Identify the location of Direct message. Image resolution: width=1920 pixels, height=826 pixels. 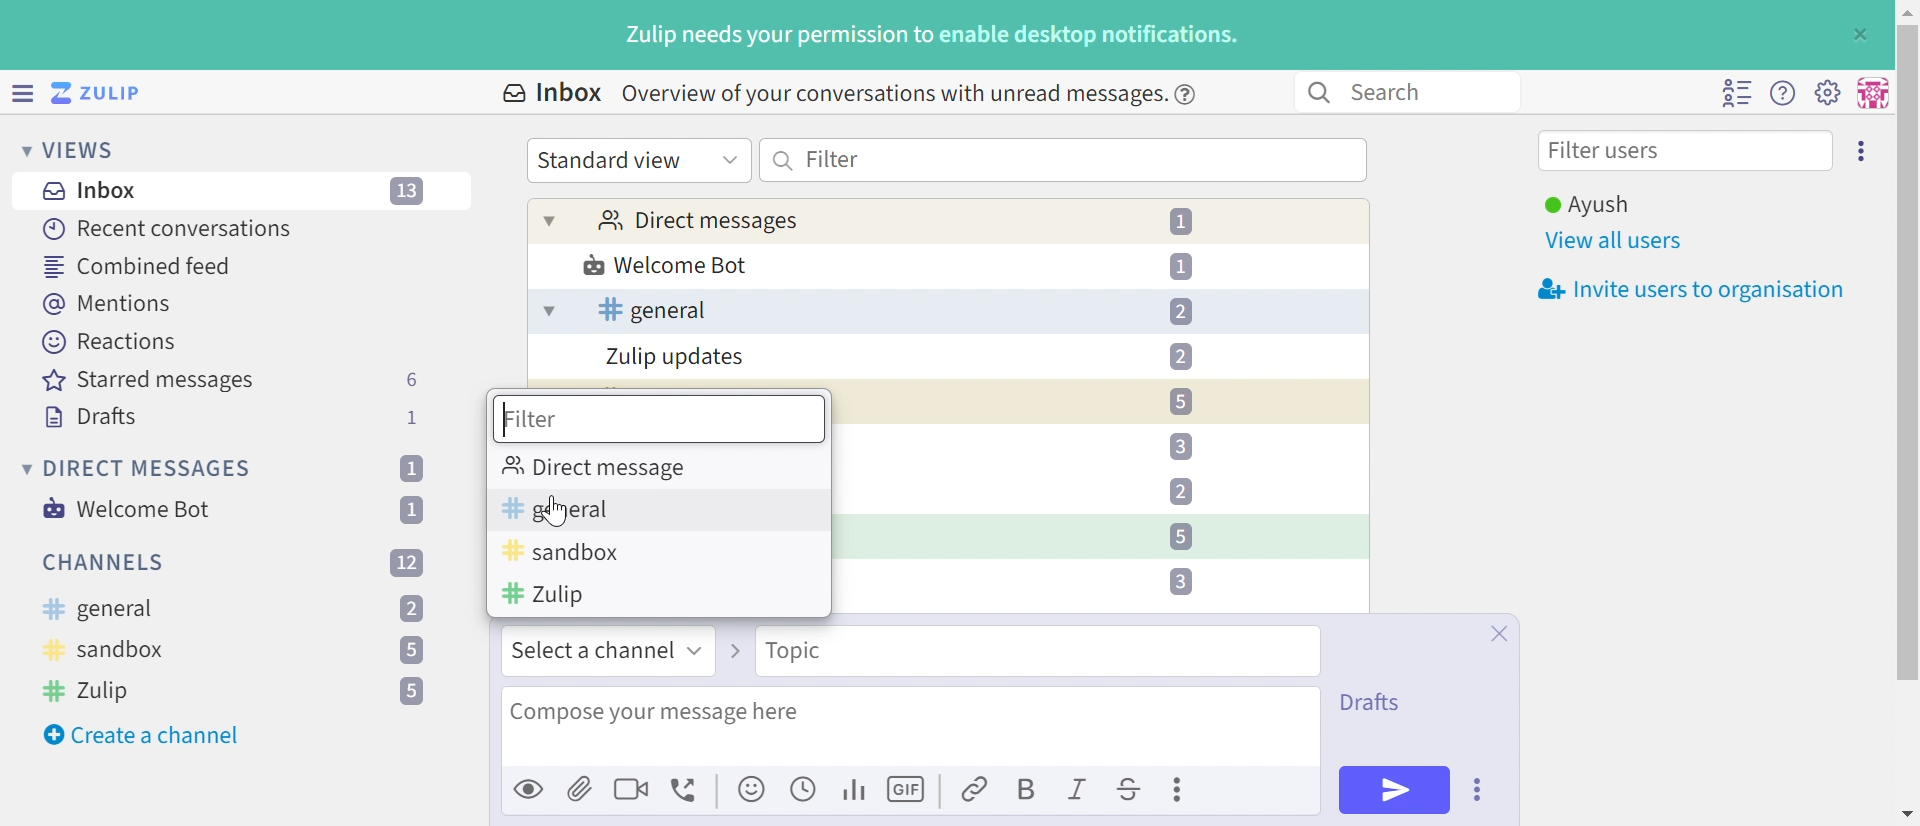
(601, 467).